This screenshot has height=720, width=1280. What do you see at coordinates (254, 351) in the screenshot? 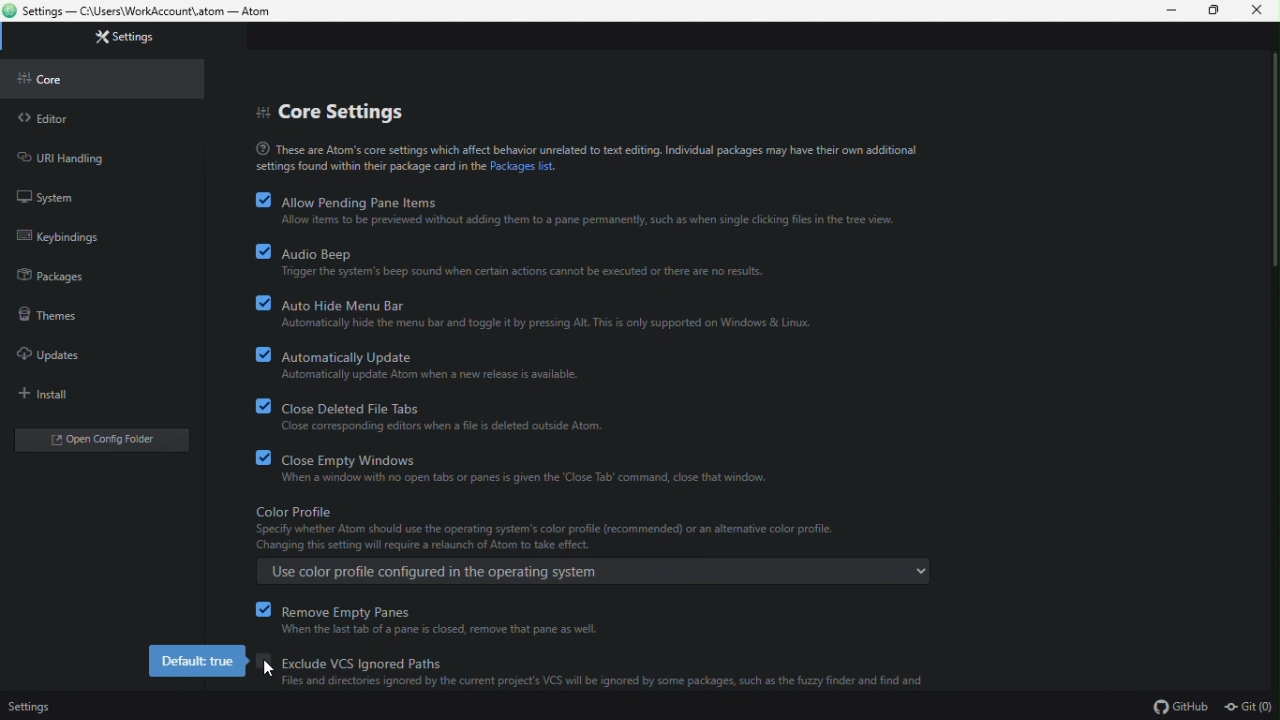
I see `checkbox` at bounding box center [254, 351].